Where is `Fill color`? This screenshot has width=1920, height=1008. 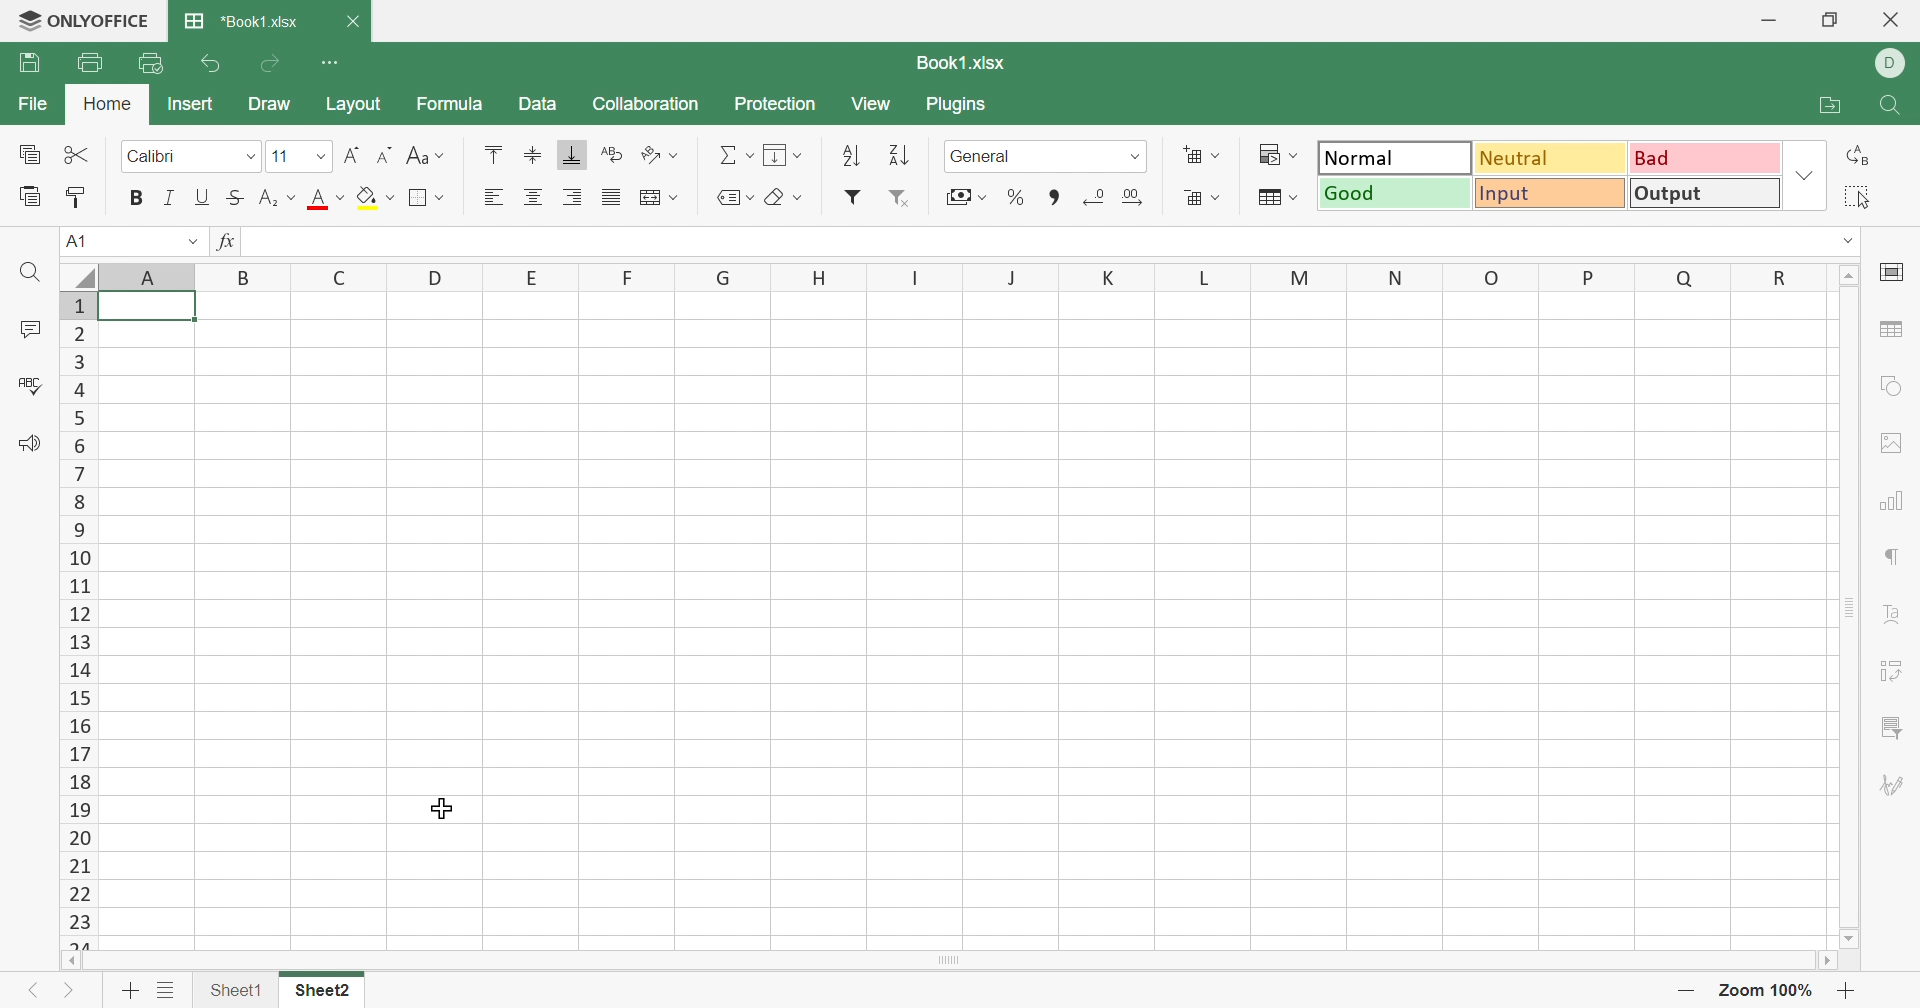
Fill color is located at coordinates (383, 200).